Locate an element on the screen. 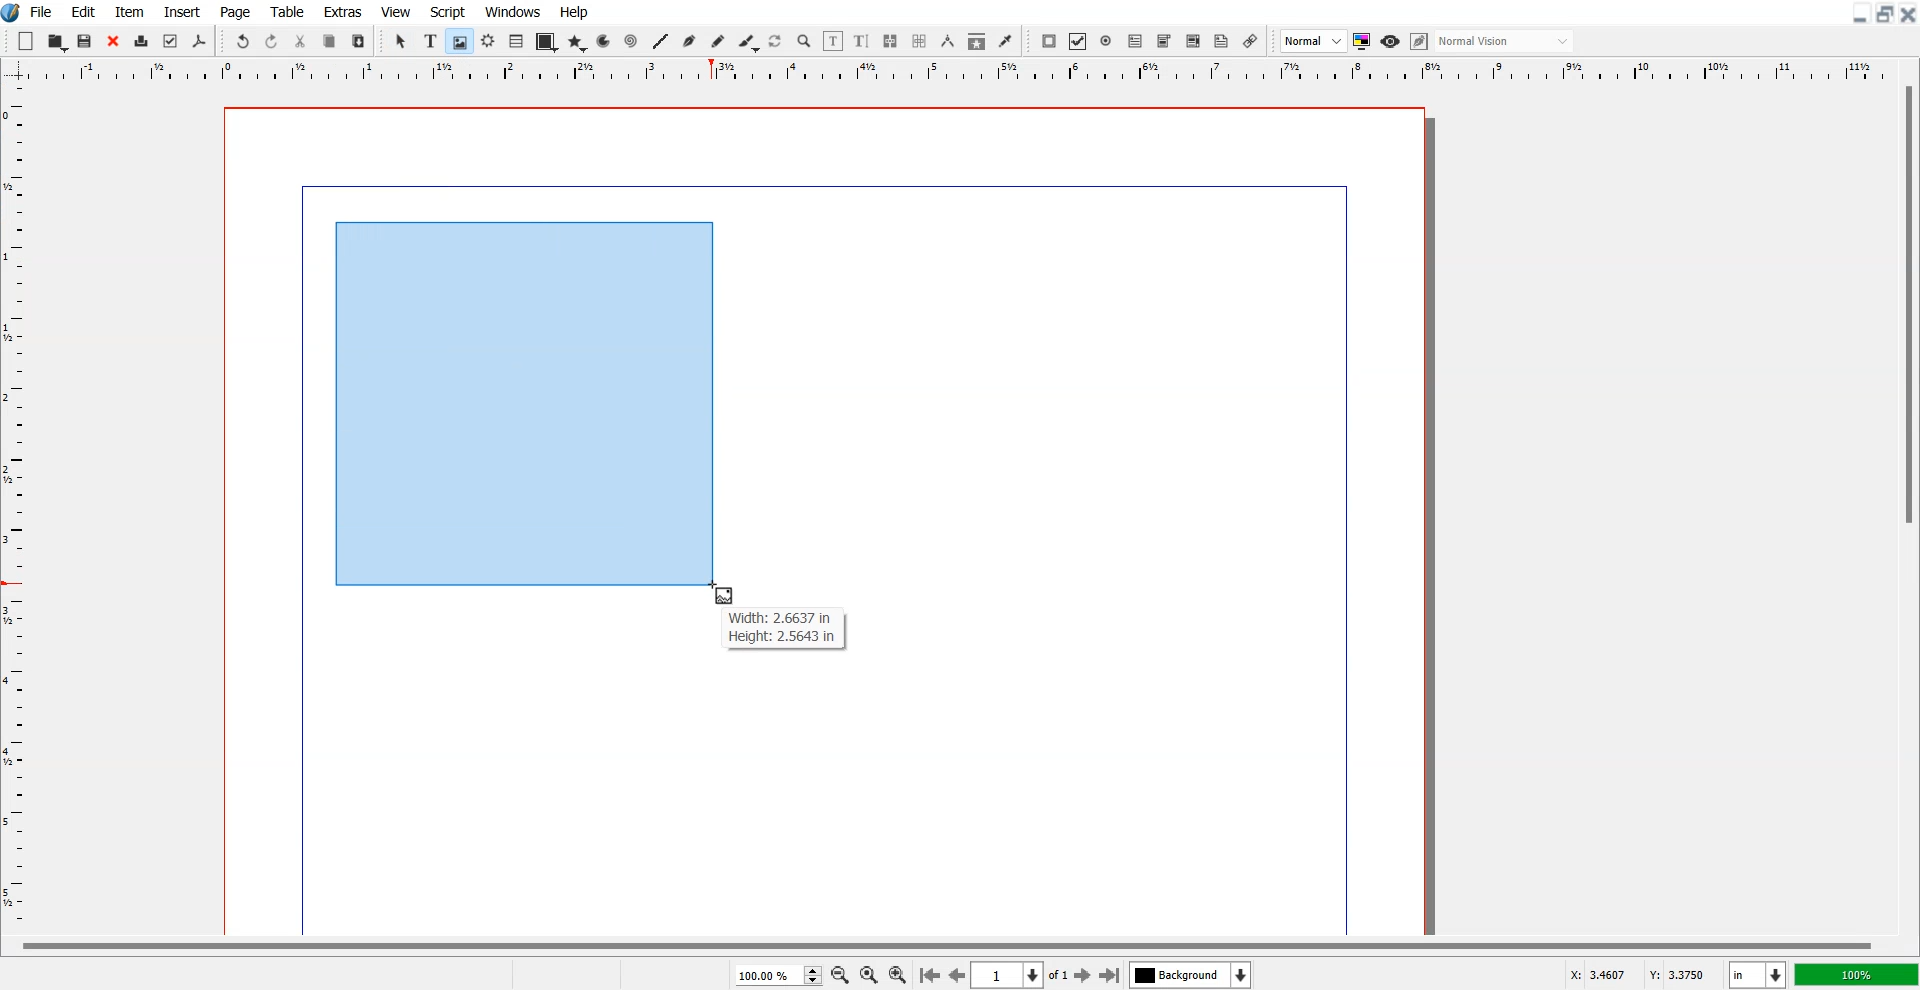 The image size is (1920, 990). Print is located at coordinates (141, 41).